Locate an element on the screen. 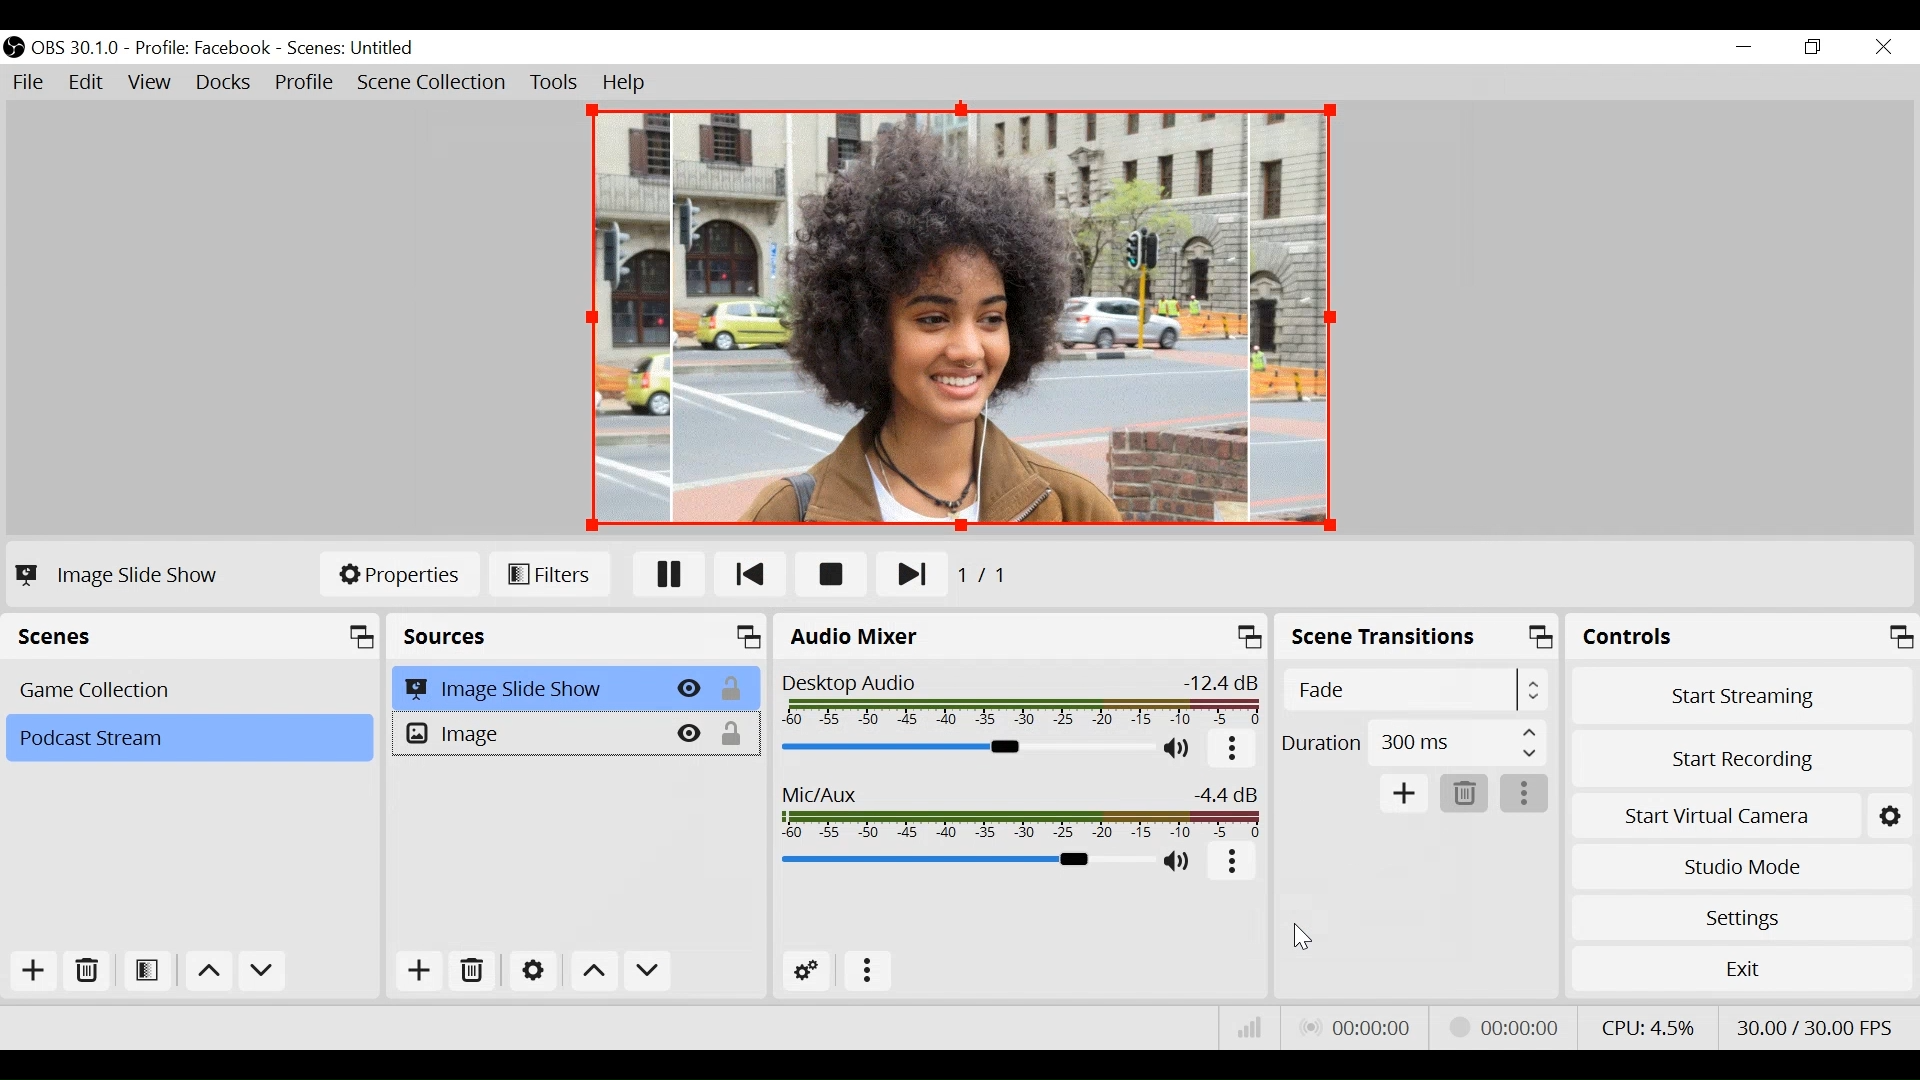 This screenshot has width=1920, height=1080. Docks is located at coordinates (225, 84).